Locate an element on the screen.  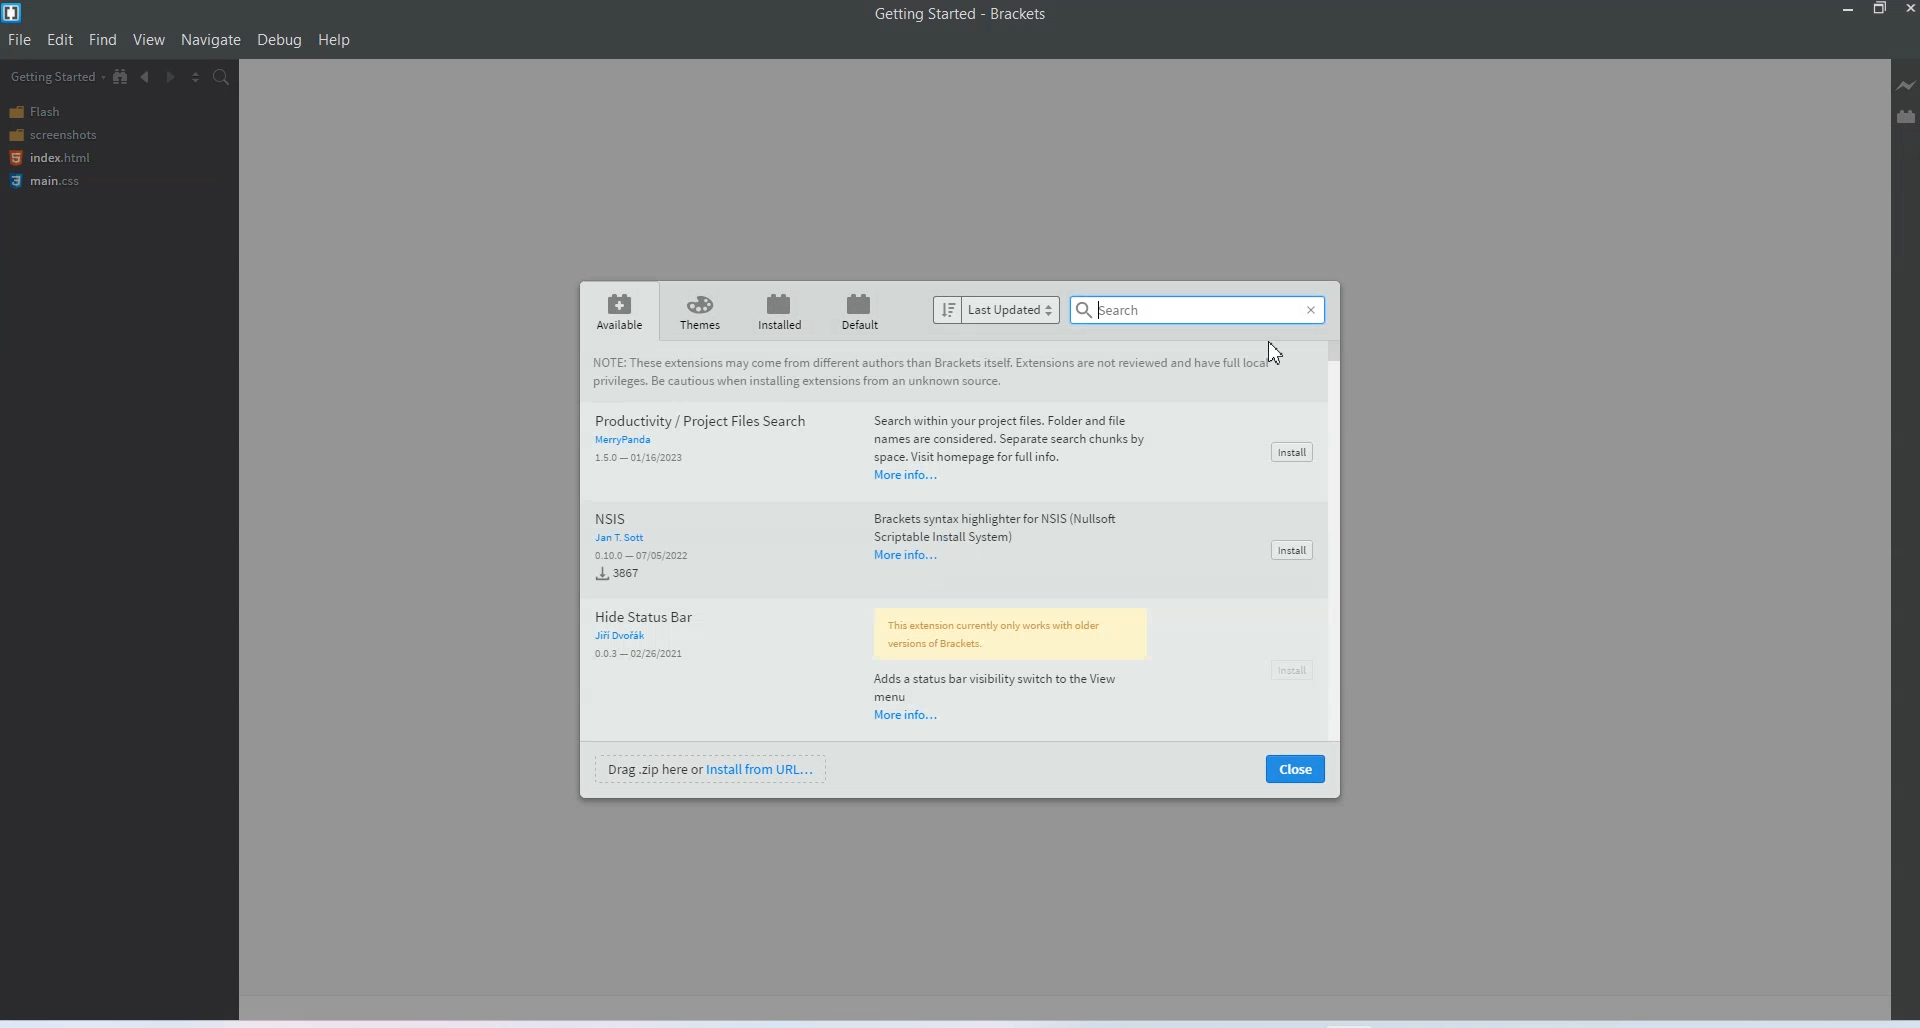
Find in files is located at coordinates (222, 78).